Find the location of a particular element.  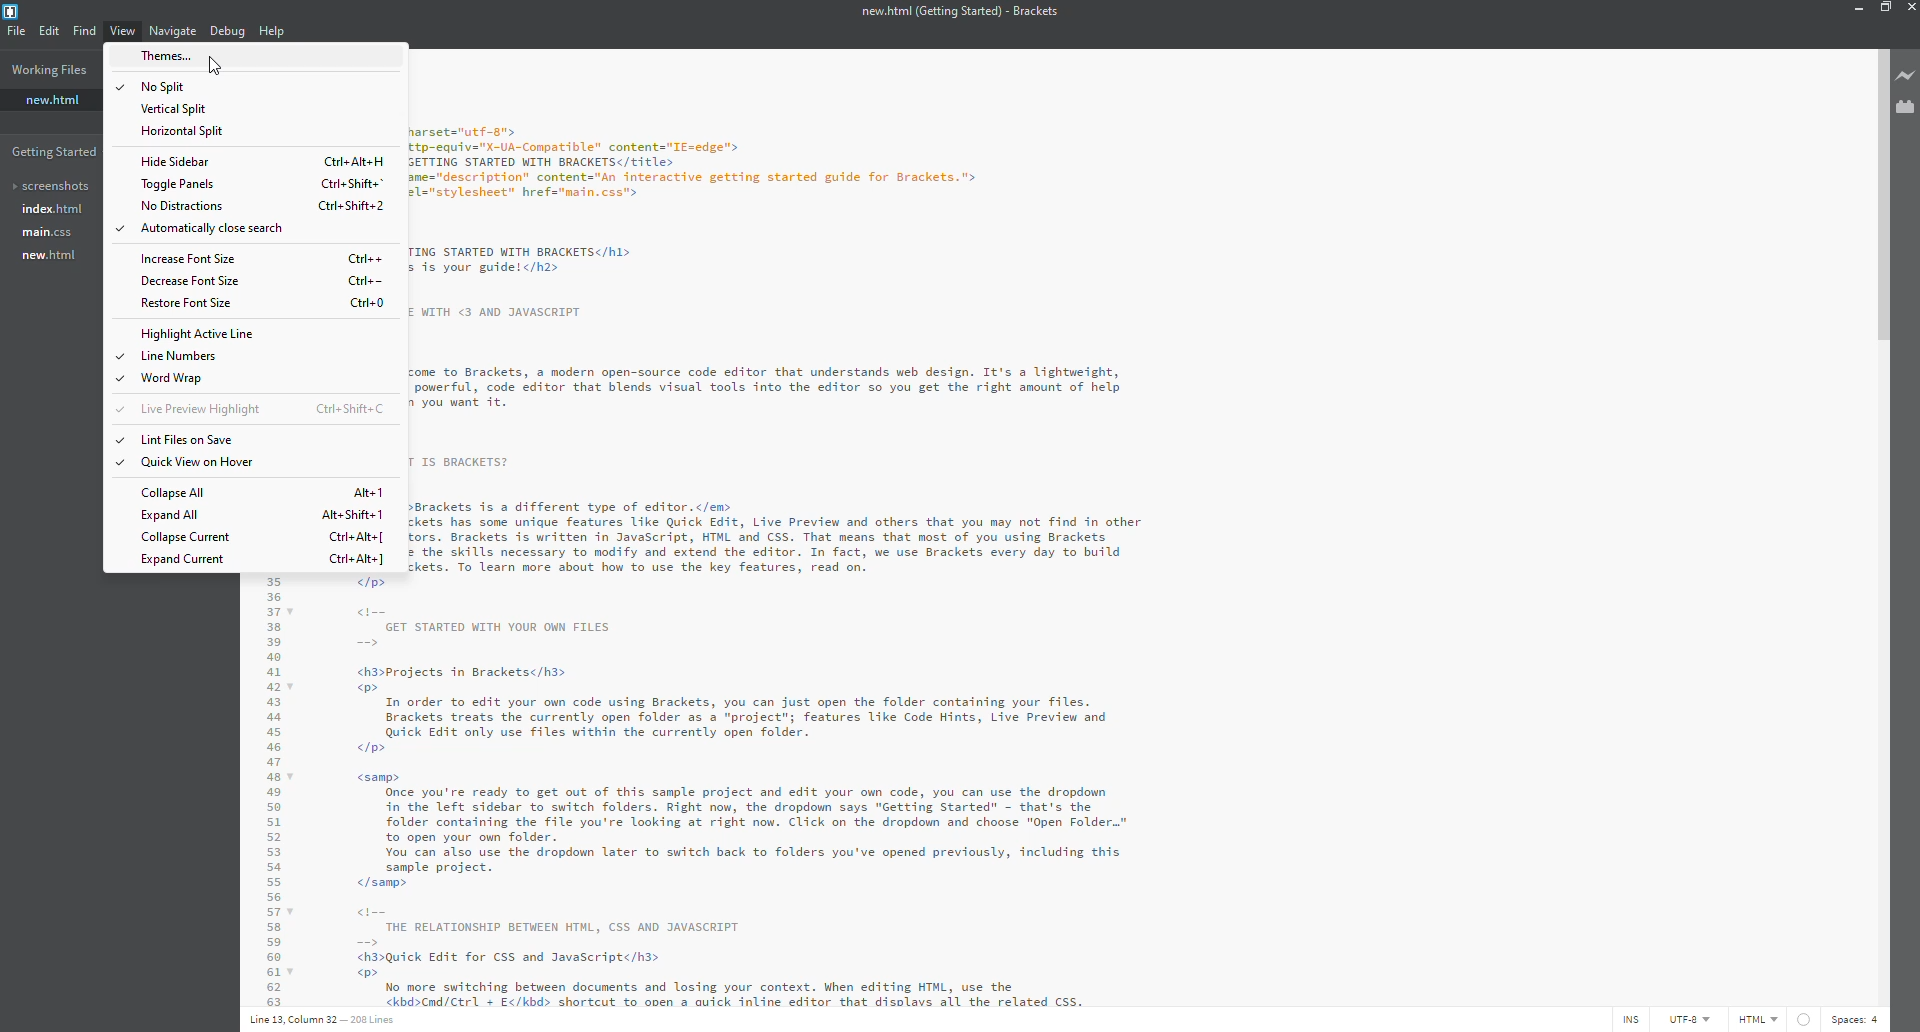

shortcut is located at coordinates (368, 260).